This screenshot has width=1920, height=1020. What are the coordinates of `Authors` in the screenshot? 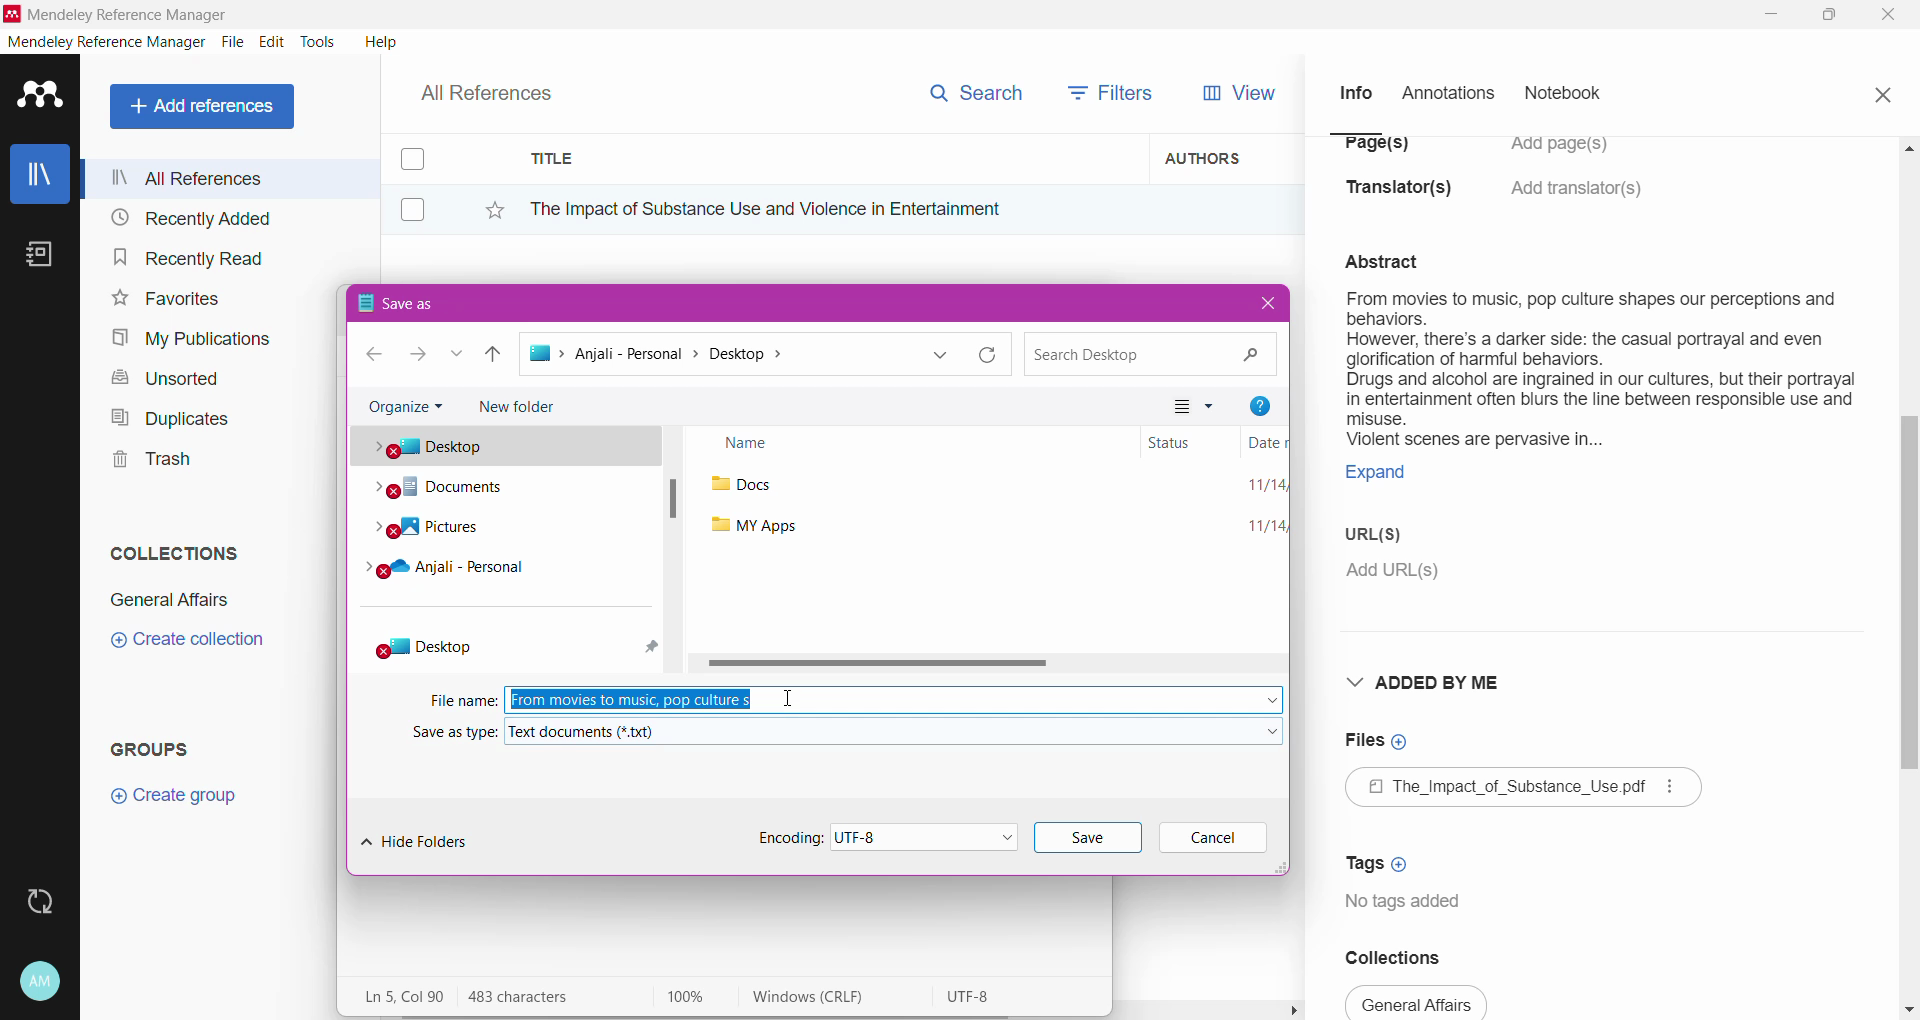 It's located at (1227, 157).